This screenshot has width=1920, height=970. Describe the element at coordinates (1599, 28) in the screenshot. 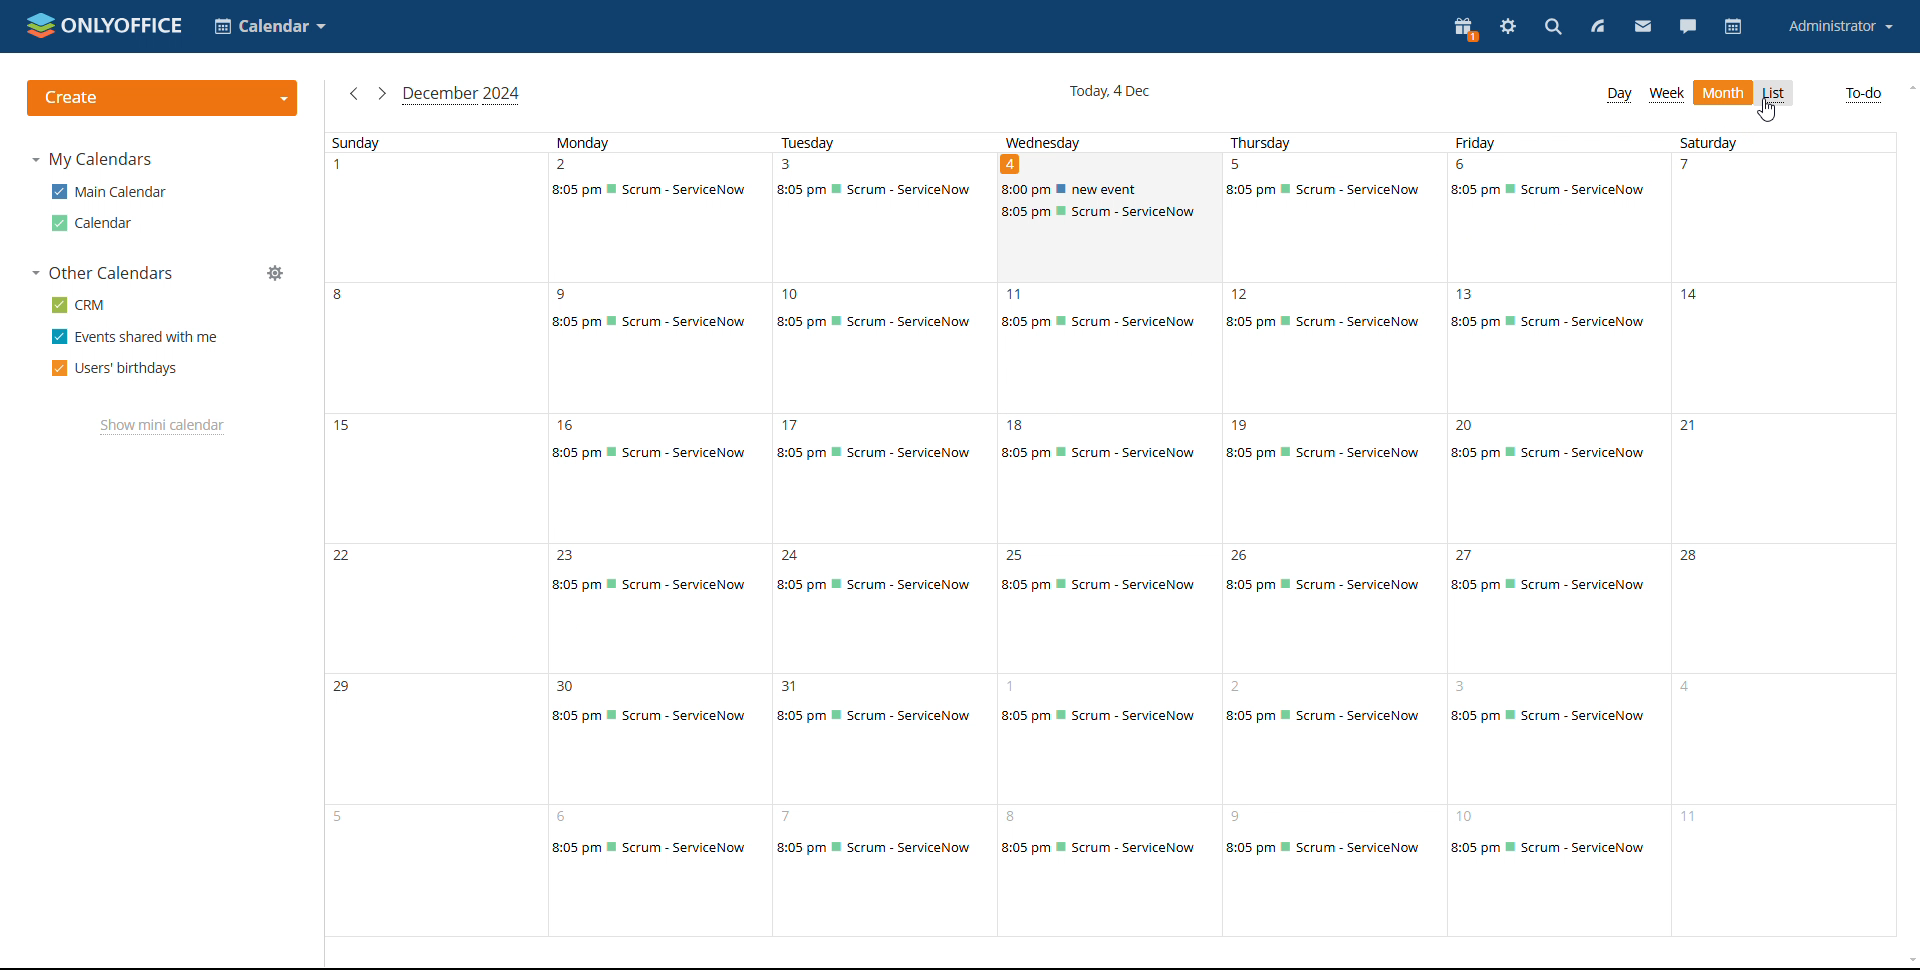

I see `feed` at that location.